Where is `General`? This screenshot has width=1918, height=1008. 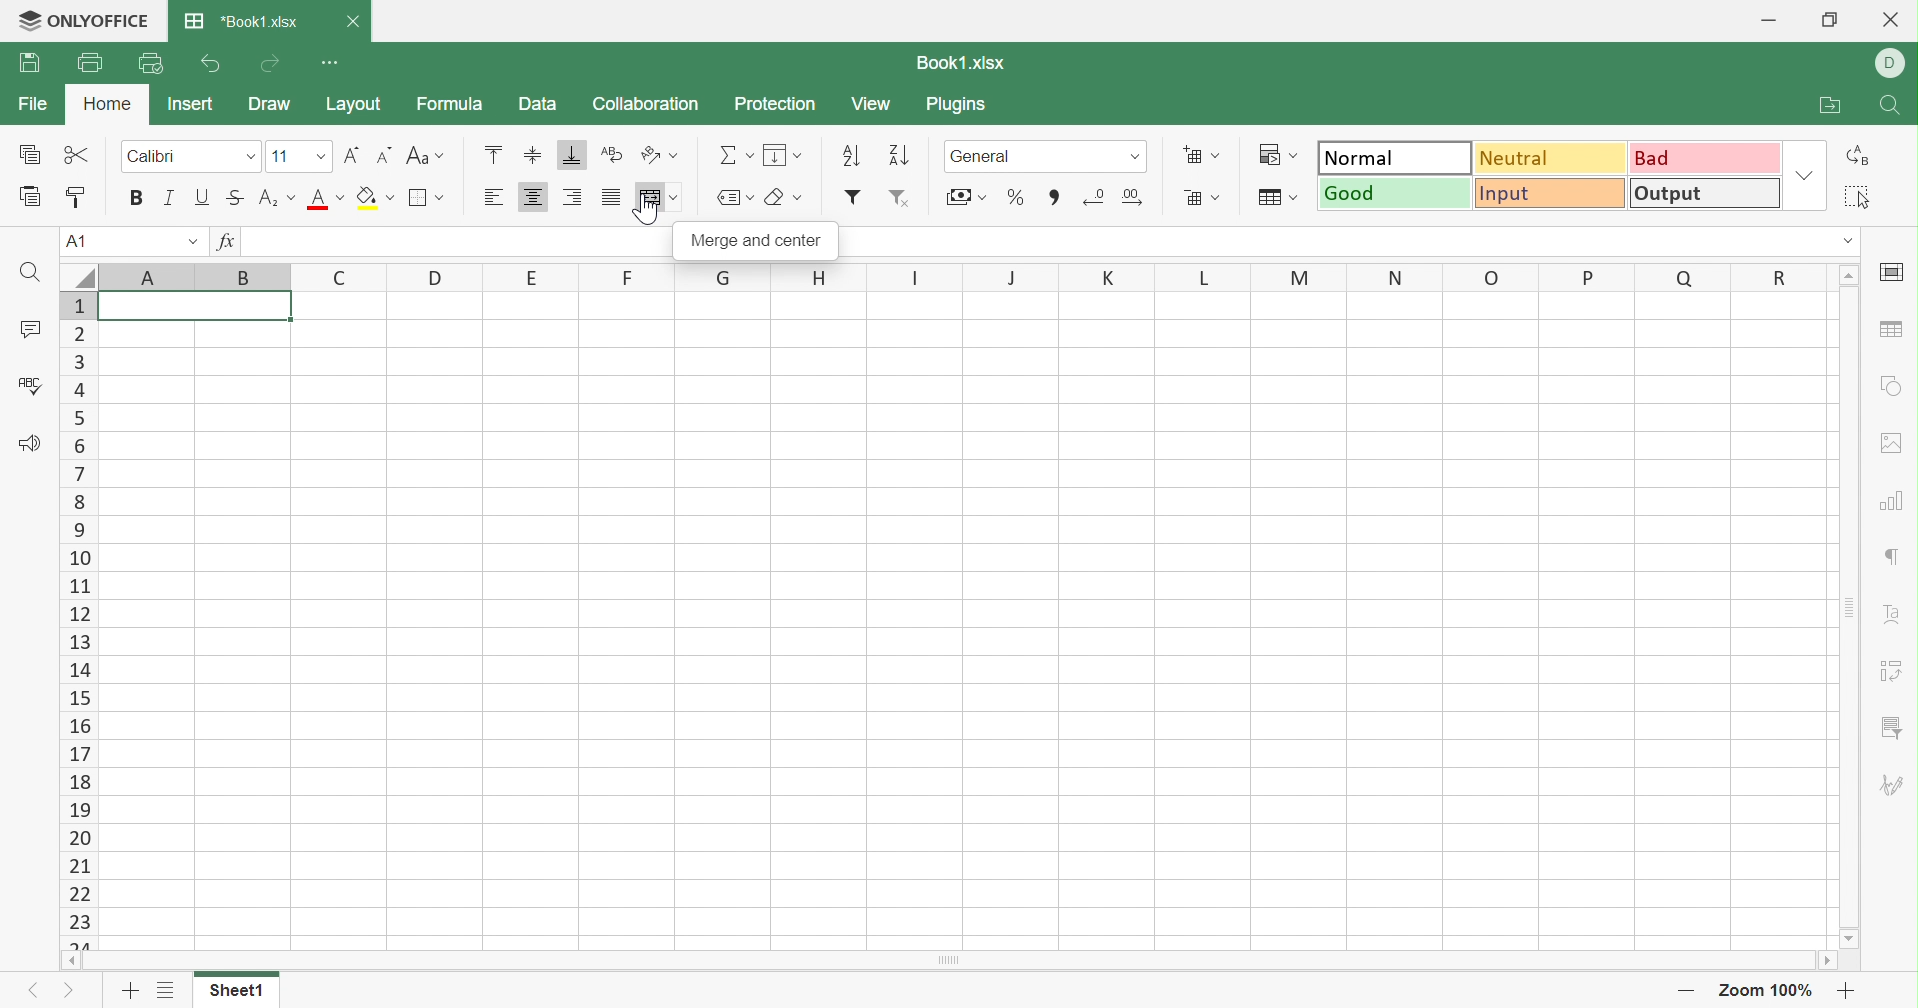 General is located at coordinates (986, 157).